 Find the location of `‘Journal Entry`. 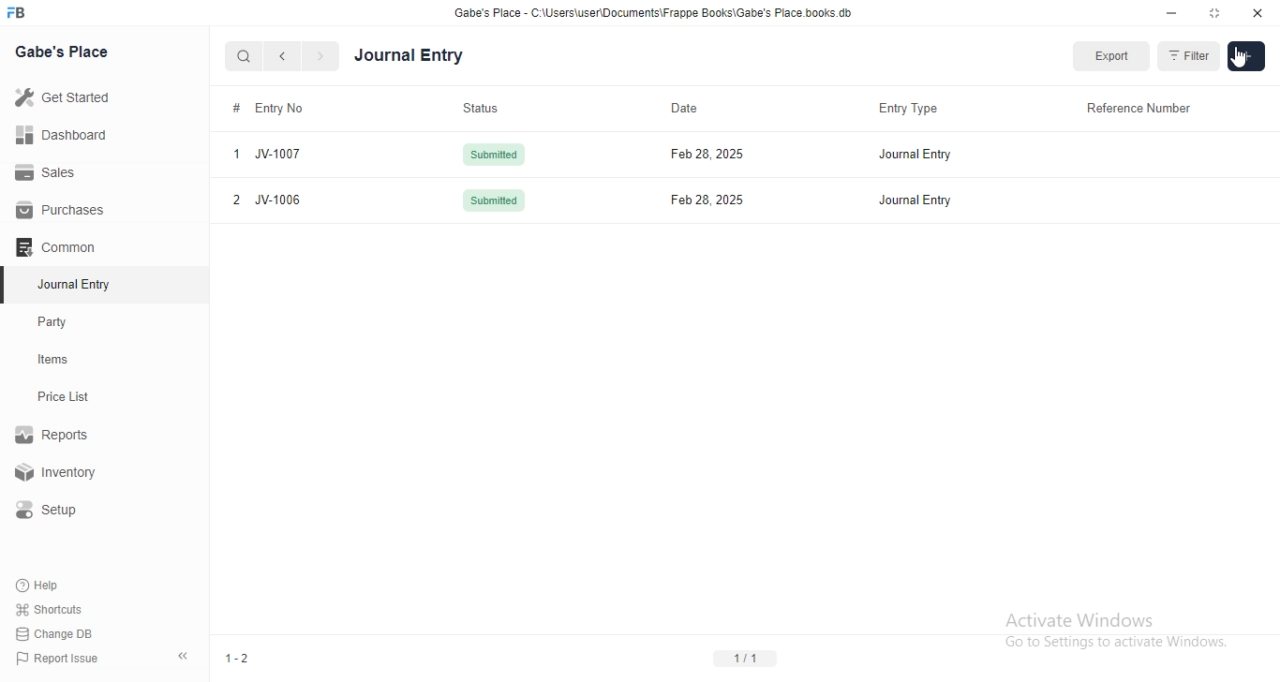

‘Journal Entry is located at coordinates (77, 284).